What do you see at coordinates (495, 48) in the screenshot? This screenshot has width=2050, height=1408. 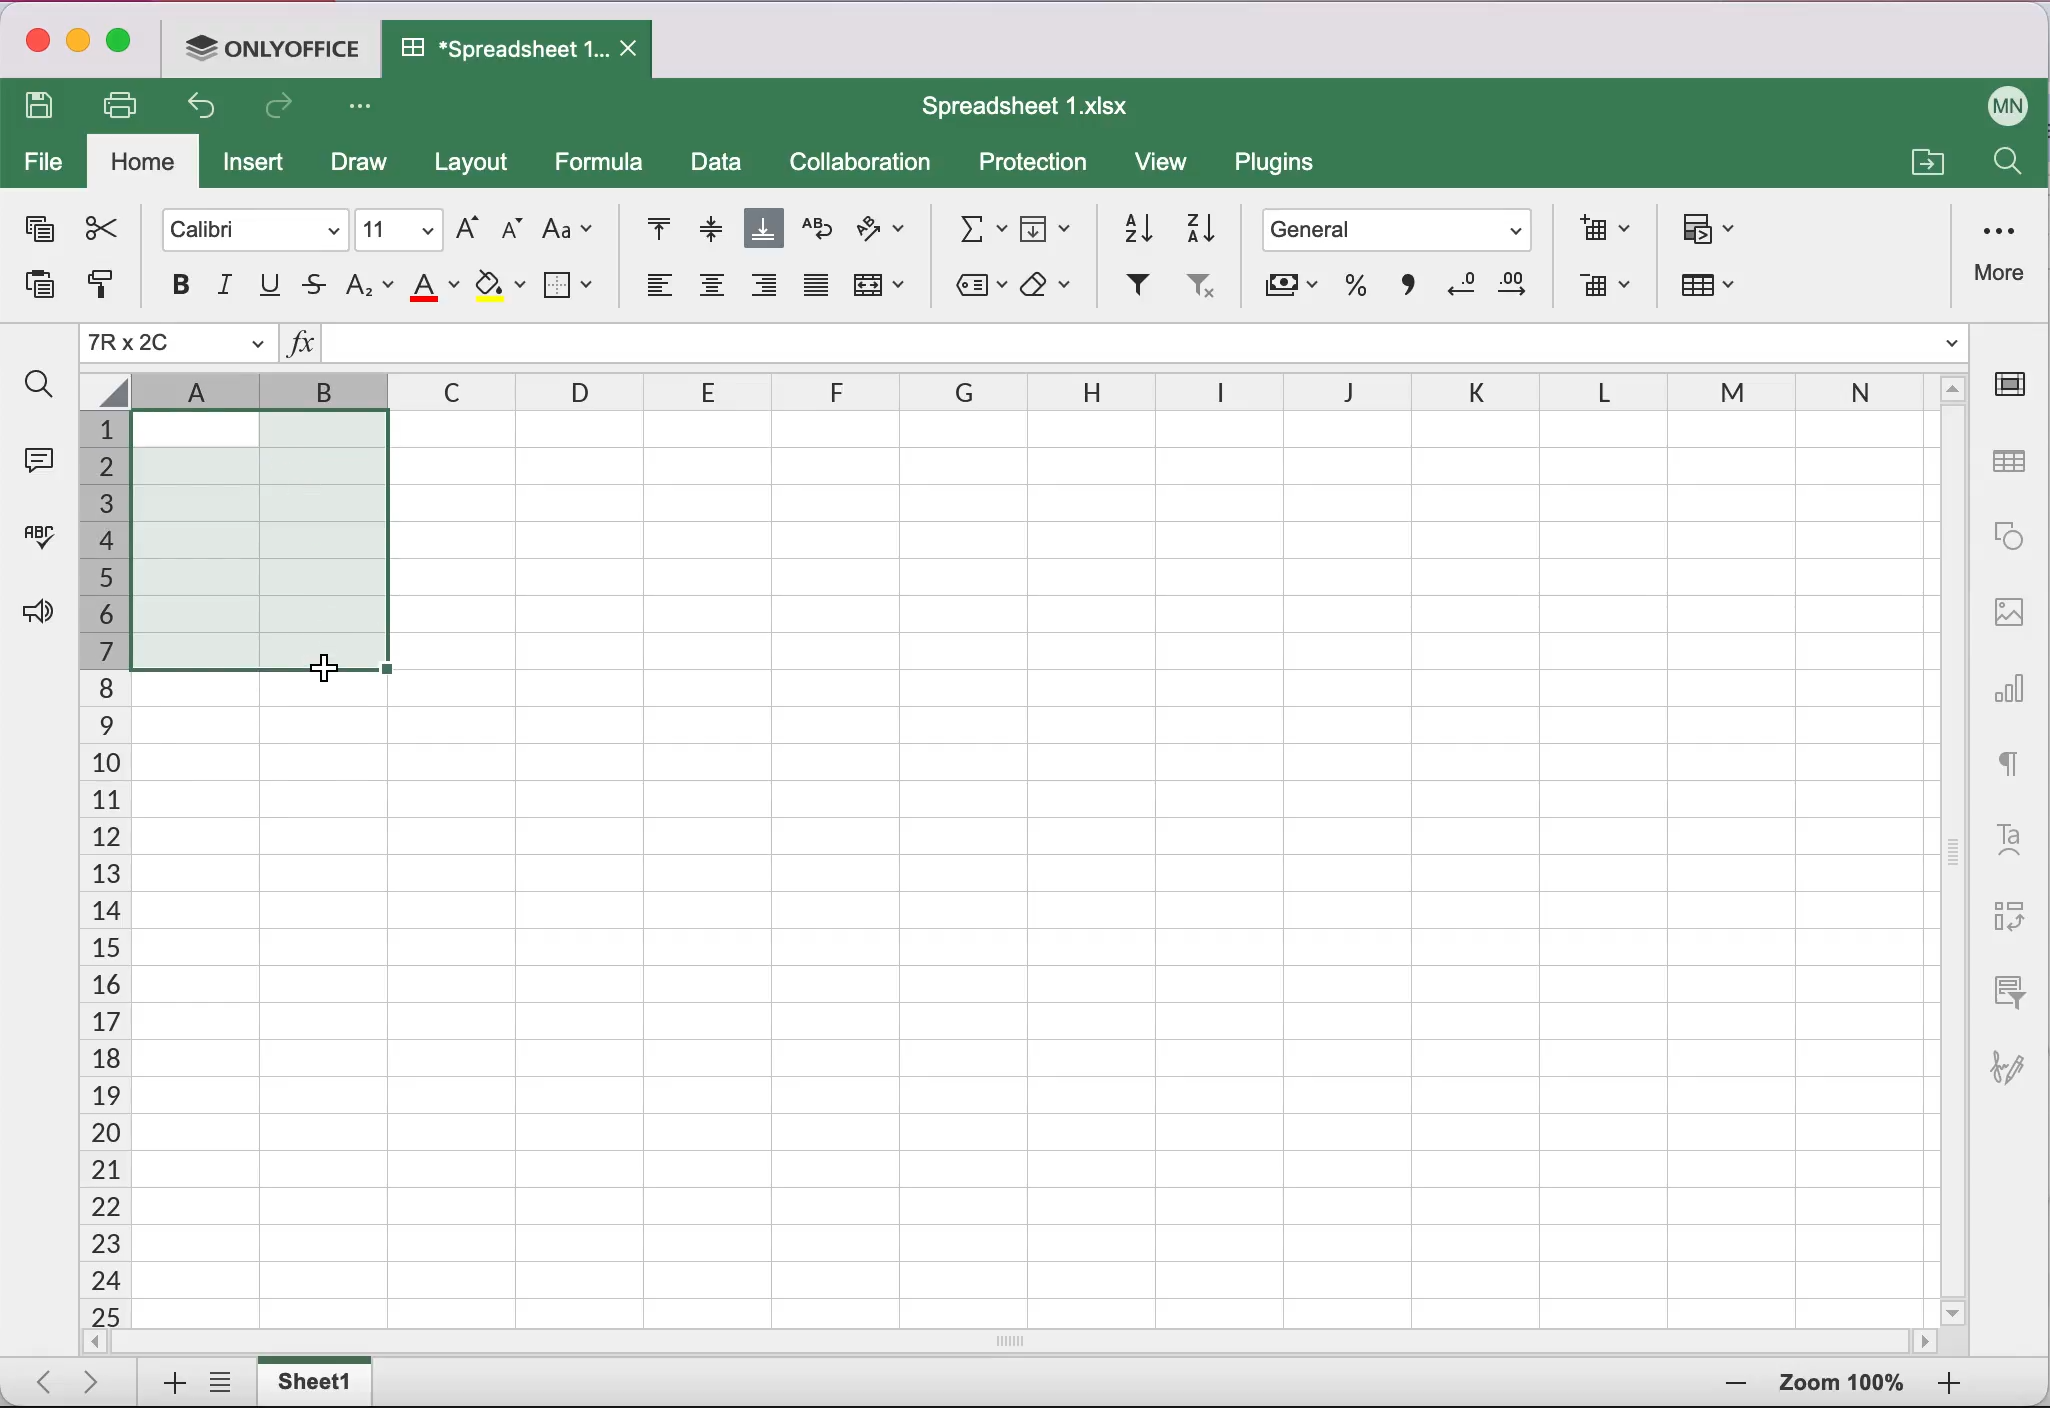 I see `*Spreadsheet 1...` at bounding box center [495, 48].